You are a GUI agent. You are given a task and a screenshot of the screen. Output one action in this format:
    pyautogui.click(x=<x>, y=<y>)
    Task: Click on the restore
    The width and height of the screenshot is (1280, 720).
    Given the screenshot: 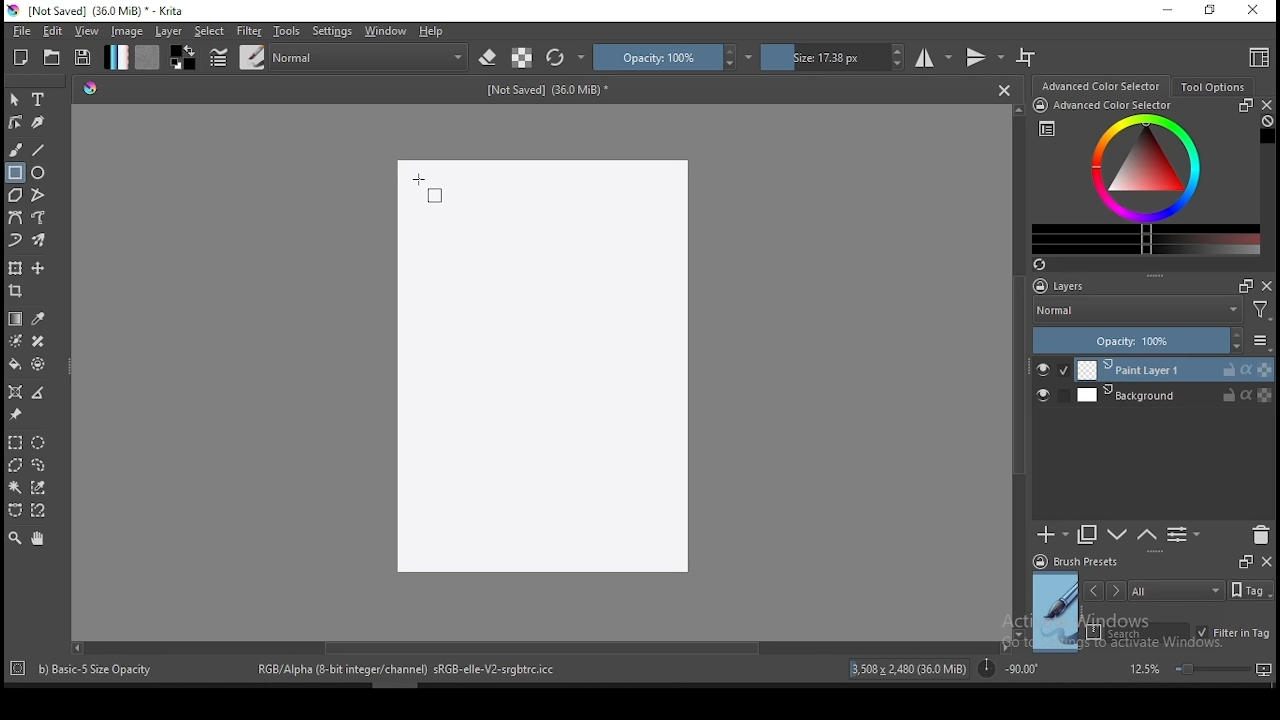 What is the action you would take?
    pyautogui.click(x=1214, y=11)
    